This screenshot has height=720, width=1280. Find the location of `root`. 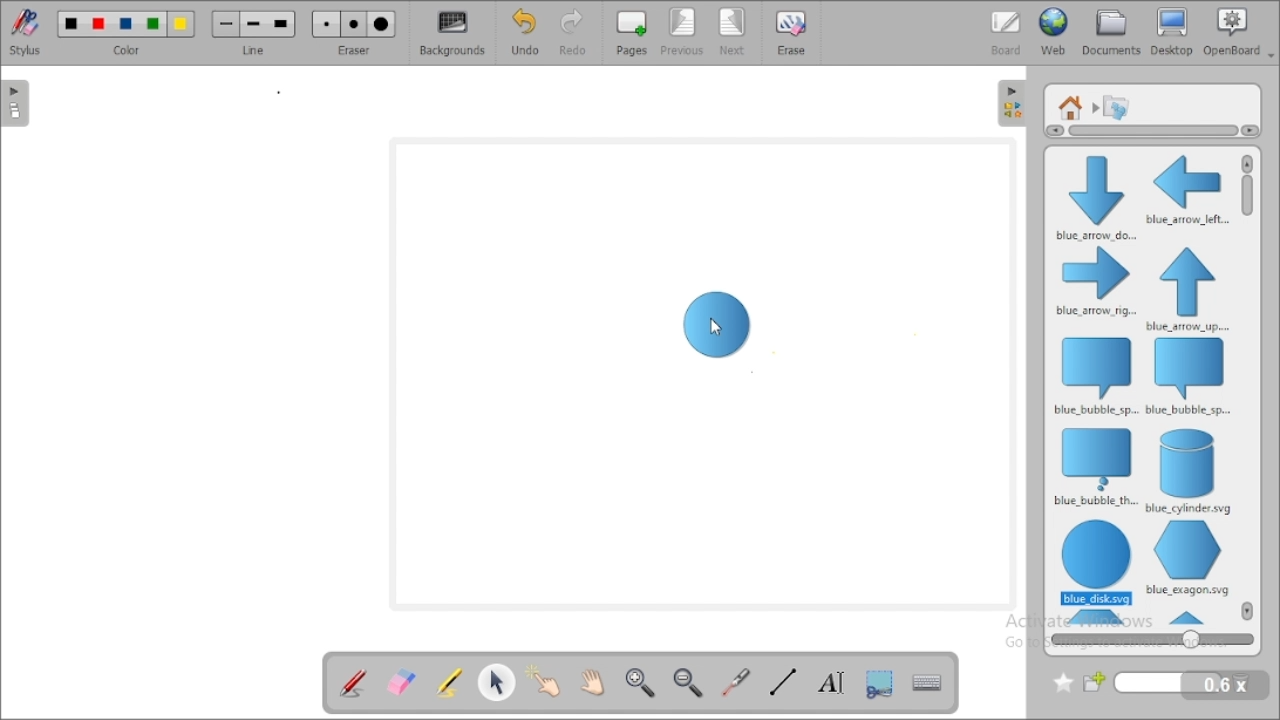

root is located at coordinates (1071, 107).